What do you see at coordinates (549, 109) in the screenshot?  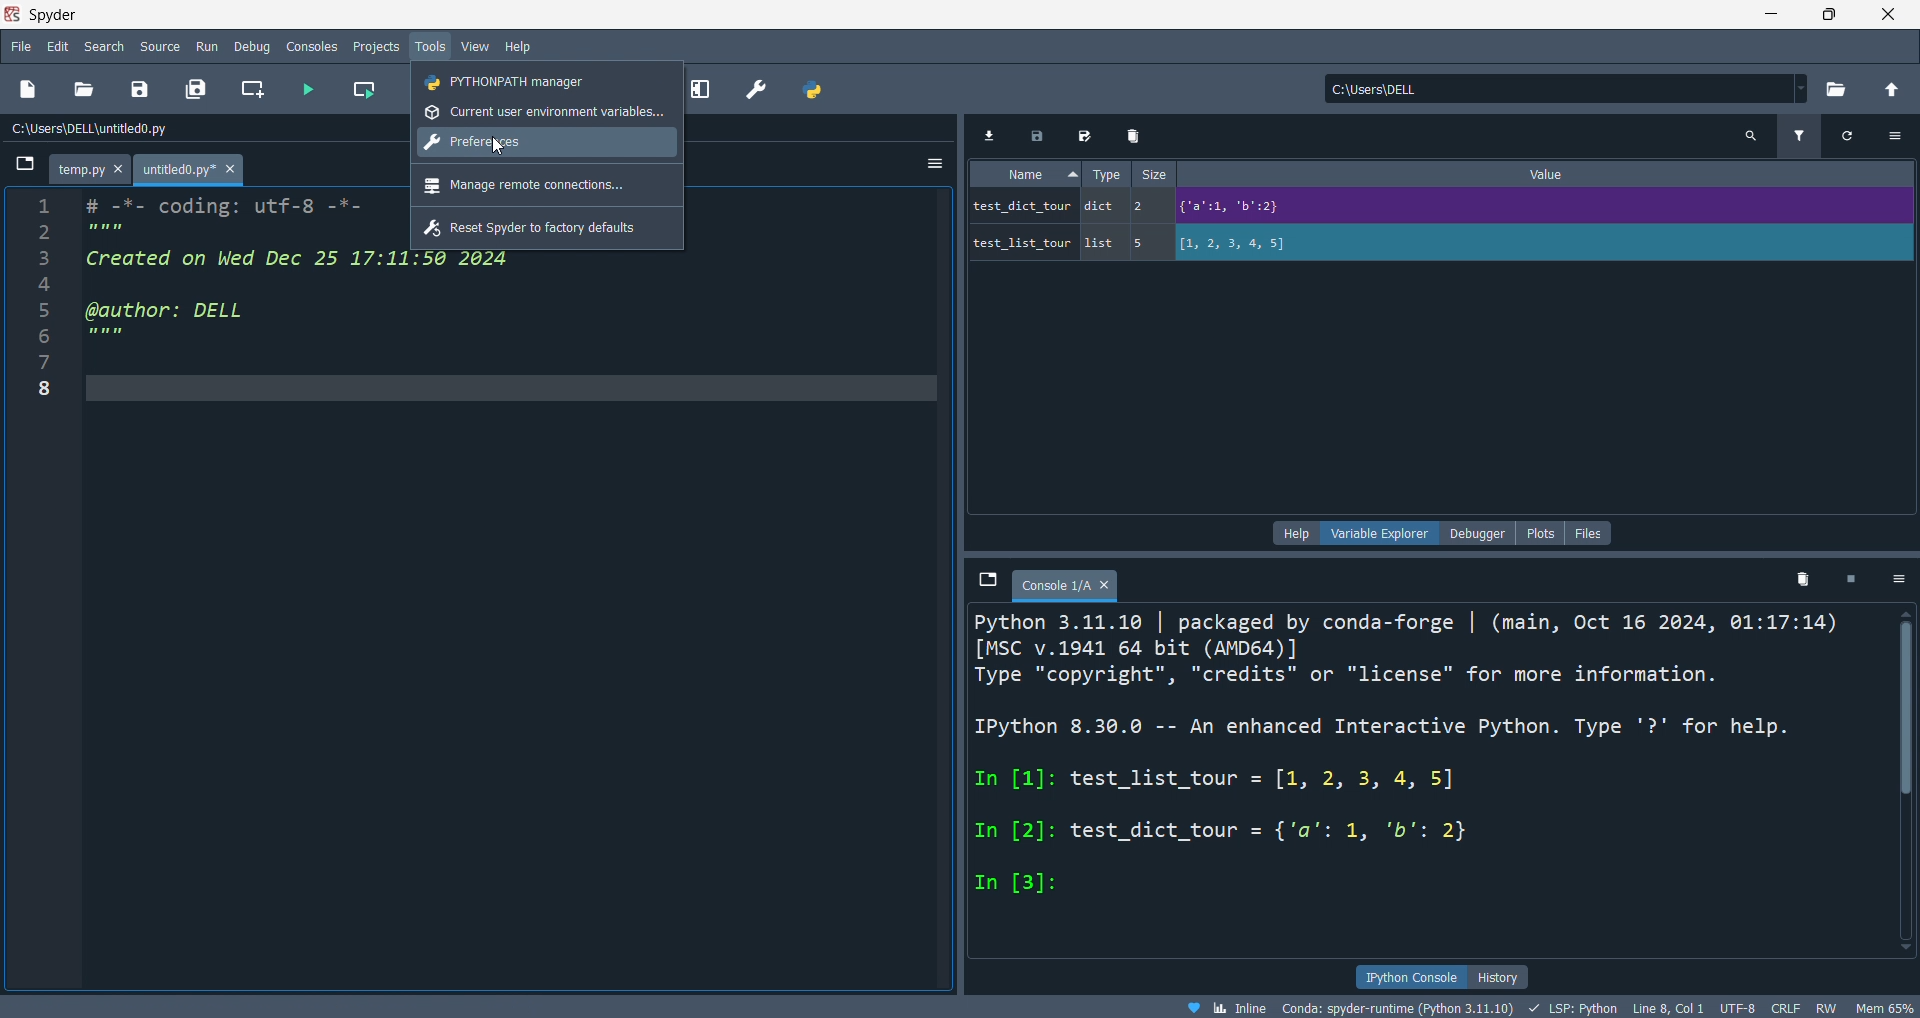 I see `current user env variables` at bounding box center [549, 109].